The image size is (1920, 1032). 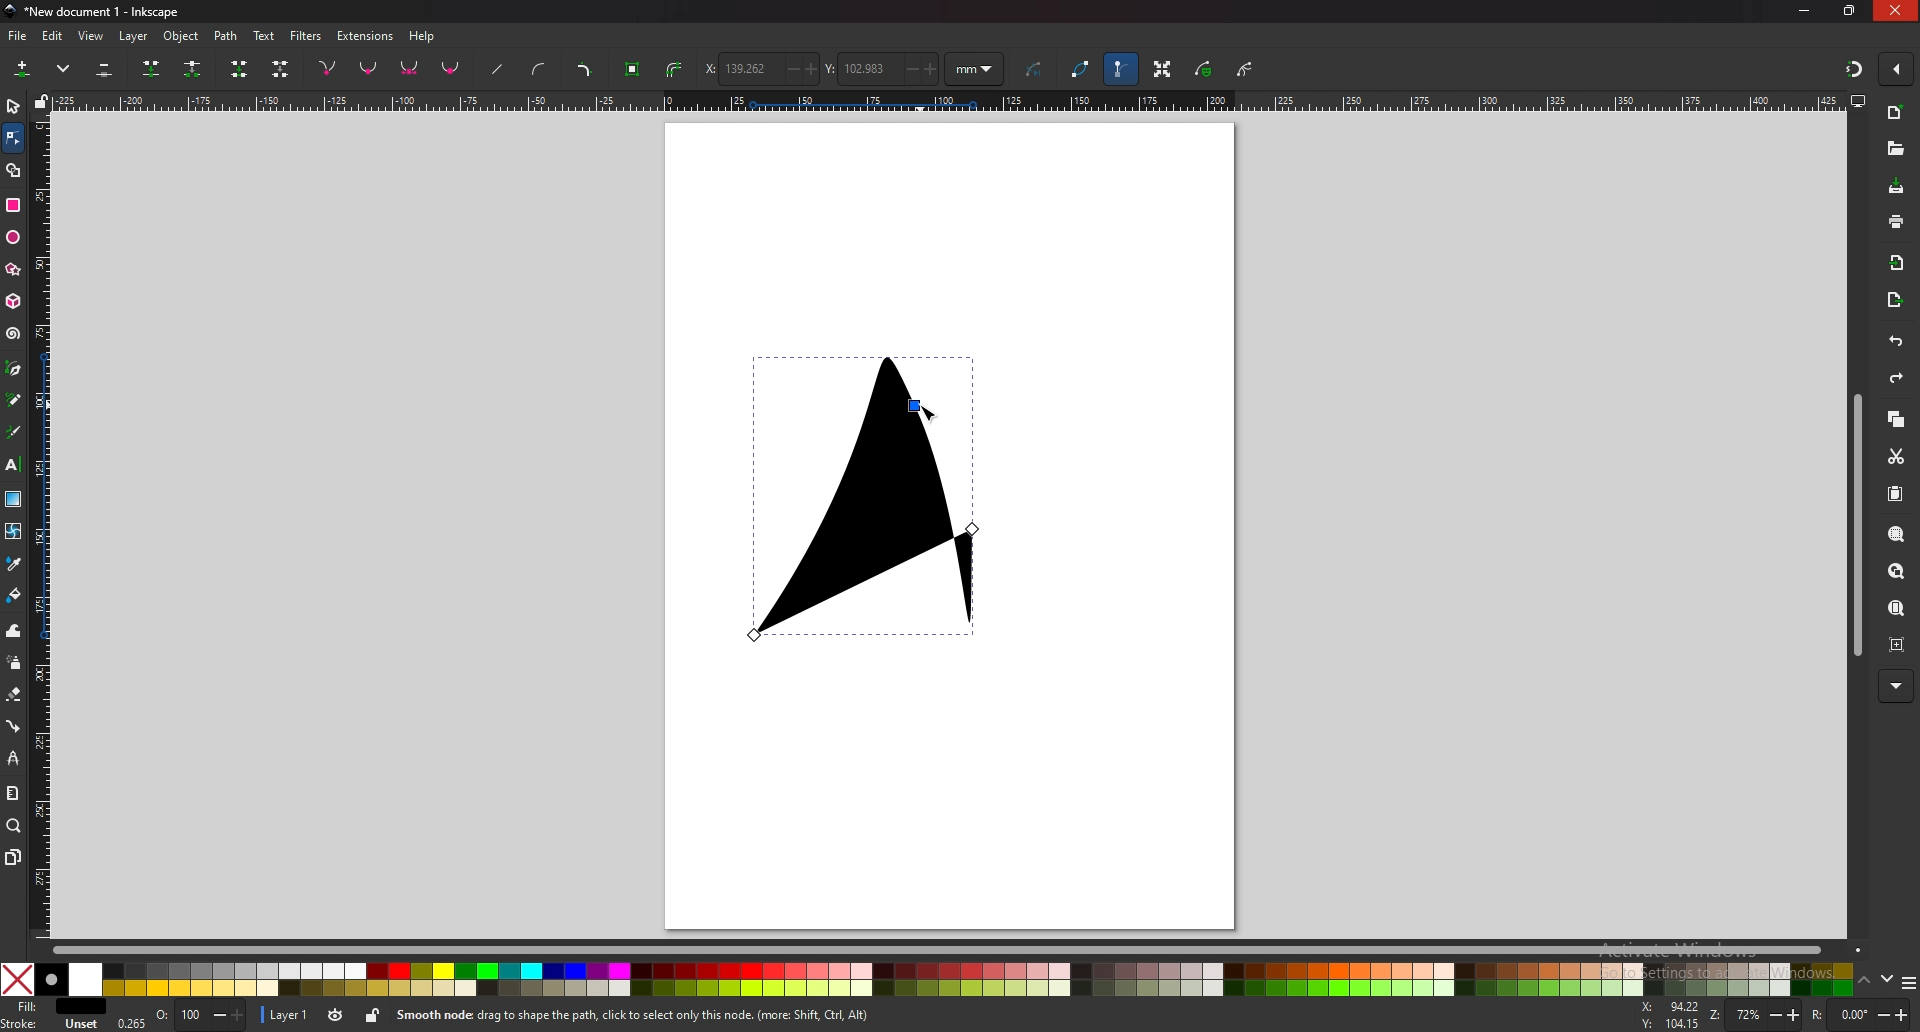 What do you see at coordinates (1755, 1014) in the screenshot?
I see `zoom` at bounding box center [1755, 1014].